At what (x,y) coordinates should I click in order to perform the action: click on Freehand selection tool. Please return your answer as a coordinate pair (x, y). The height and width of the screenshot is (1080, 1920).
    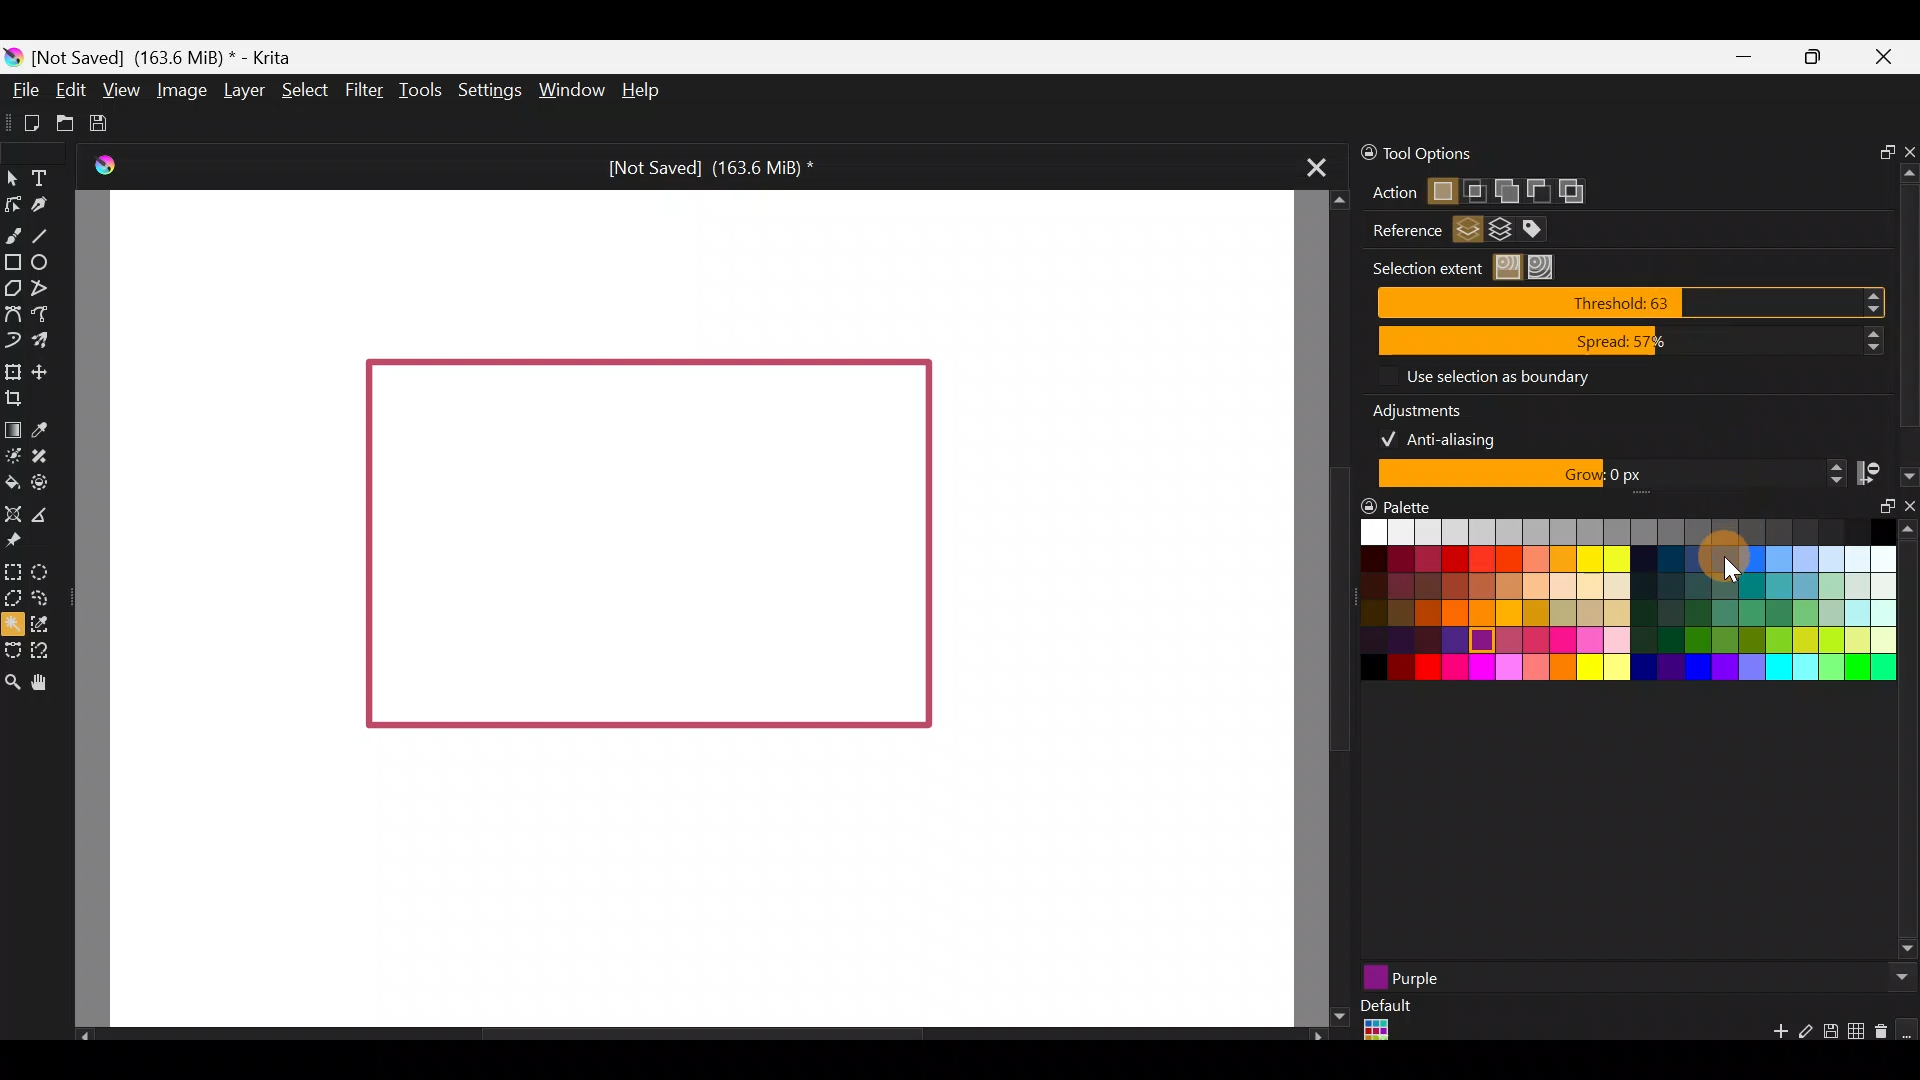
    Looking at the image, I should click on (42, 596).